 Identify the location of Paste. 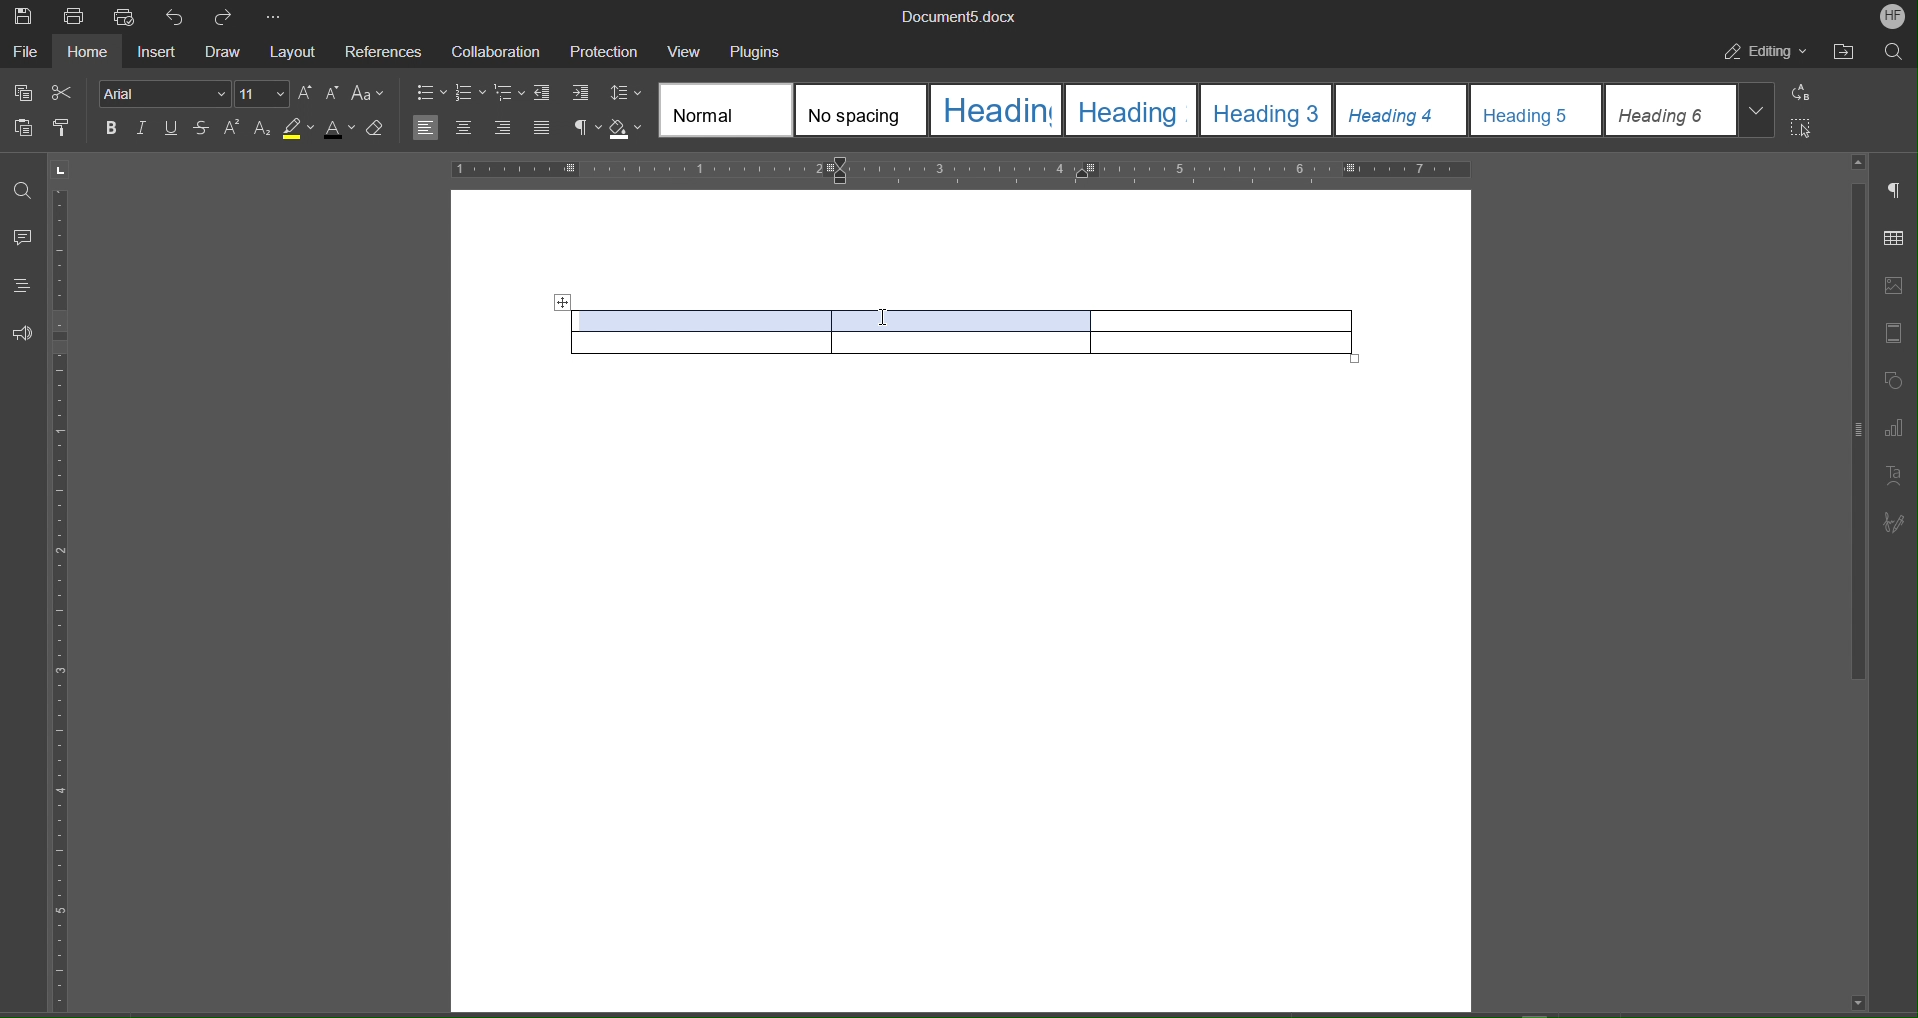
(19, 130).